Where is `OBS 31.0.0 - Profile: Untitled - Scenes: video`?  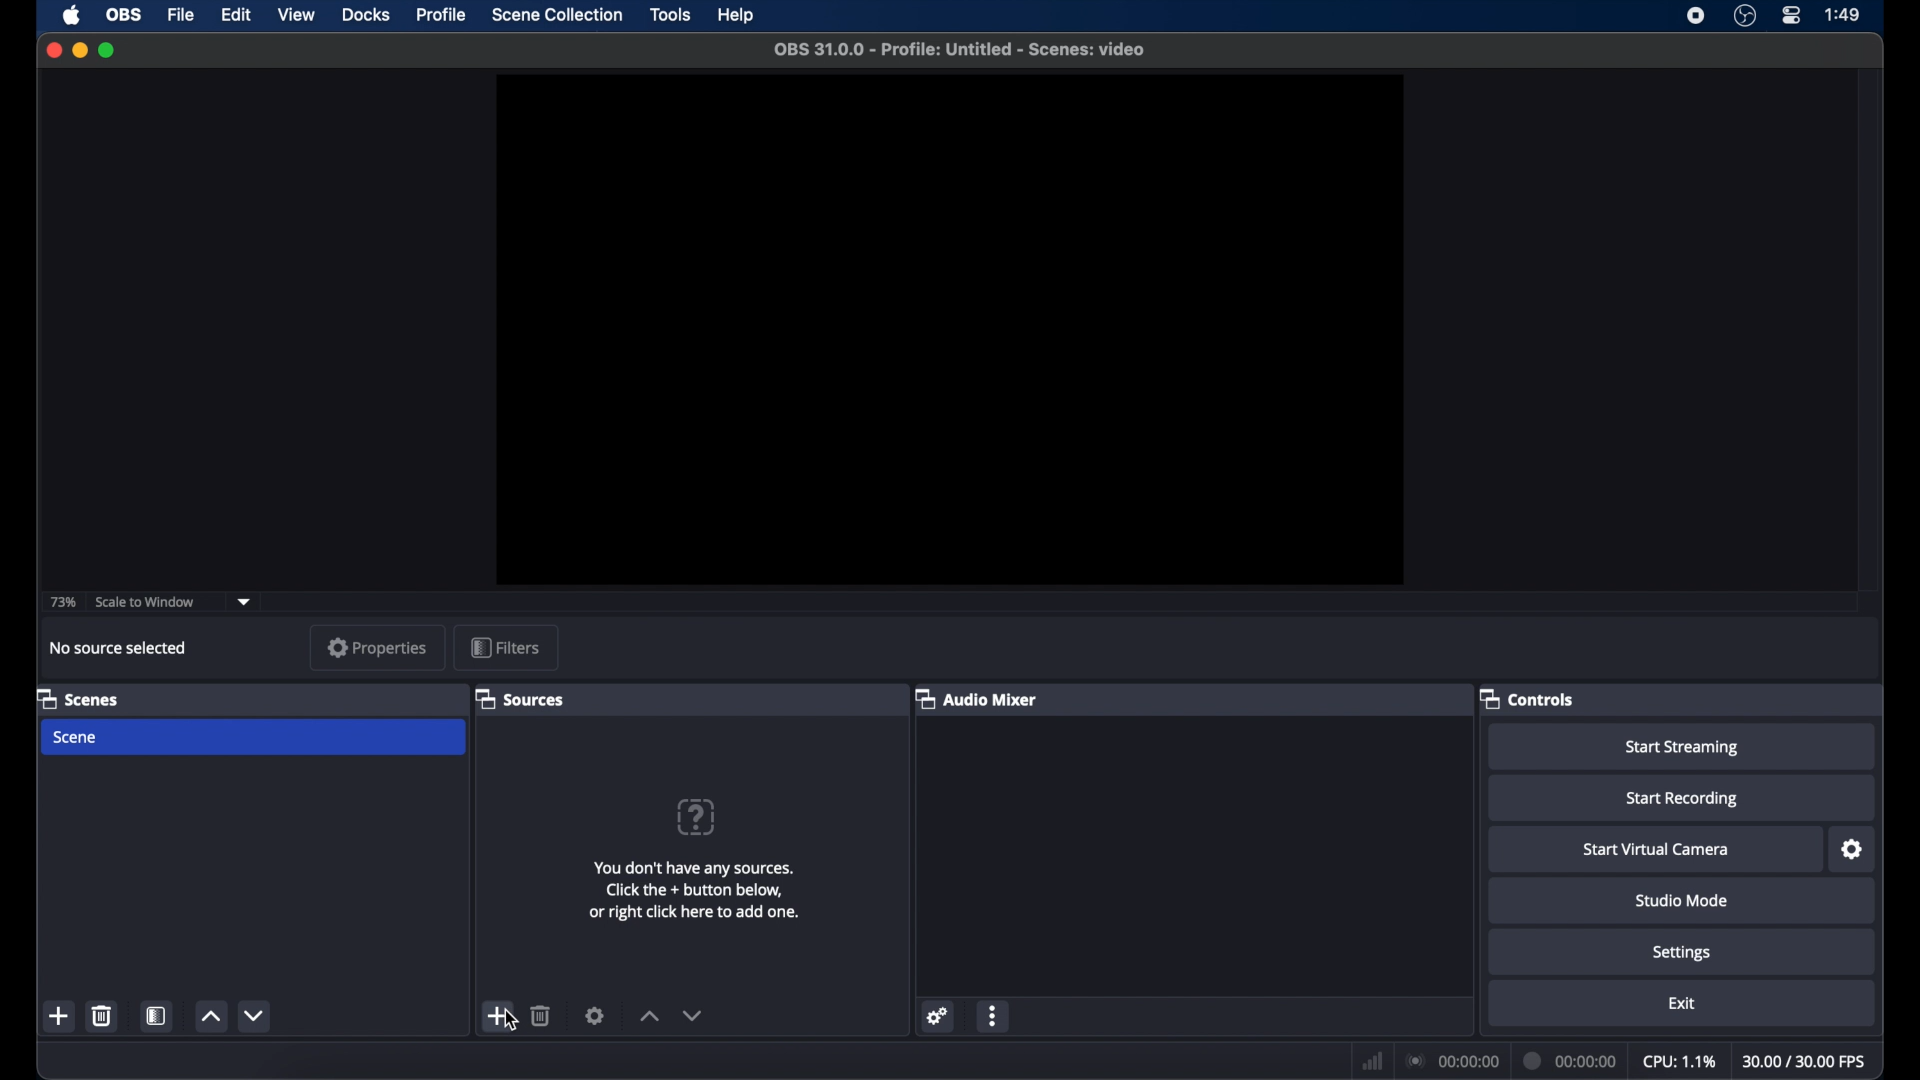 OBS 31.0.0 - Profile: Untitled - Scenes: video is located at coordinates (954, 46).